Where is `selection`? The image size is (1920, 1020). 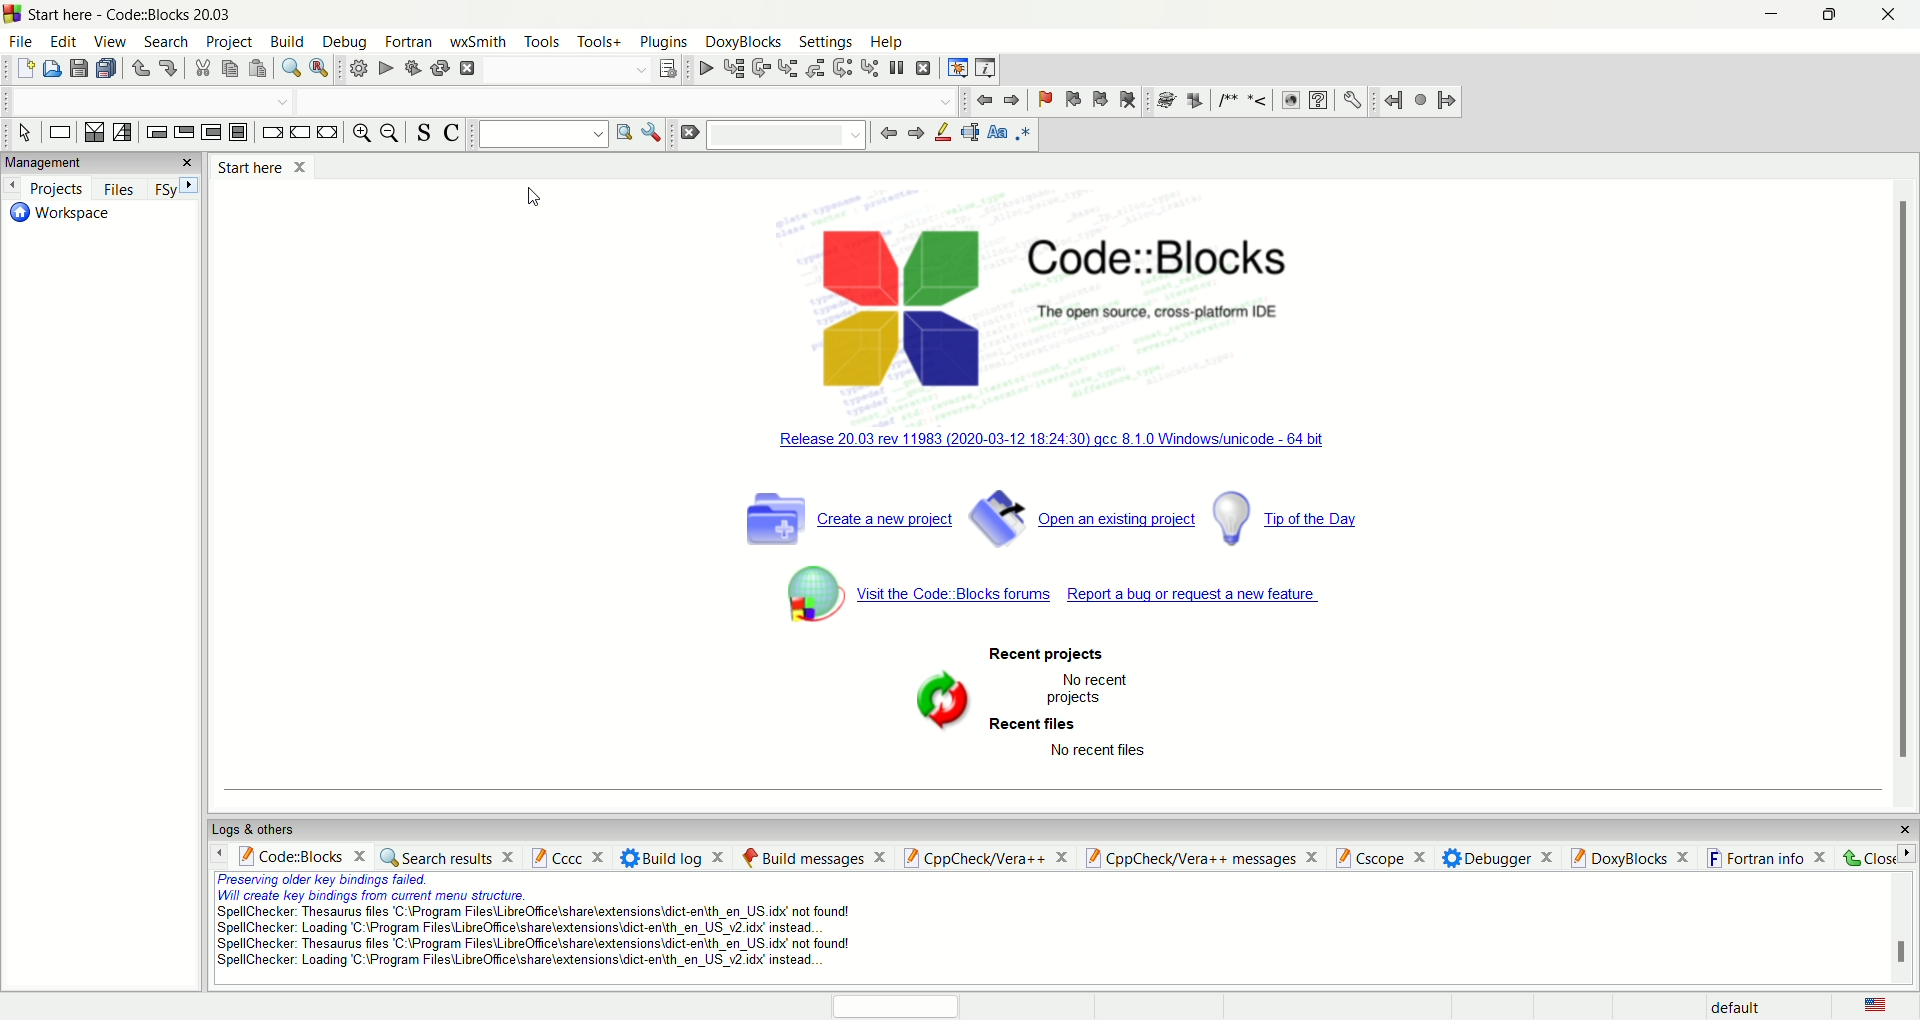 selection is located at coordinates (123, 134).